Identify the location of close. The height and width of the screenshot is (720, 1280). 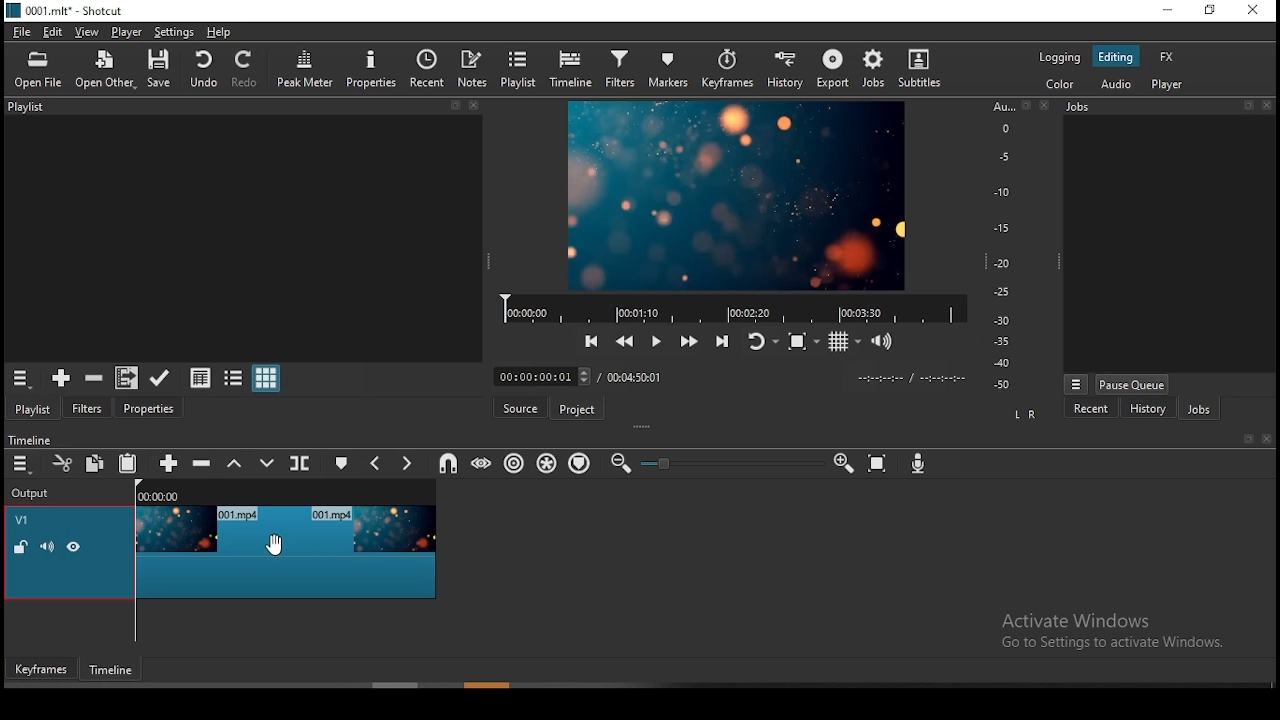
(1267, 440).